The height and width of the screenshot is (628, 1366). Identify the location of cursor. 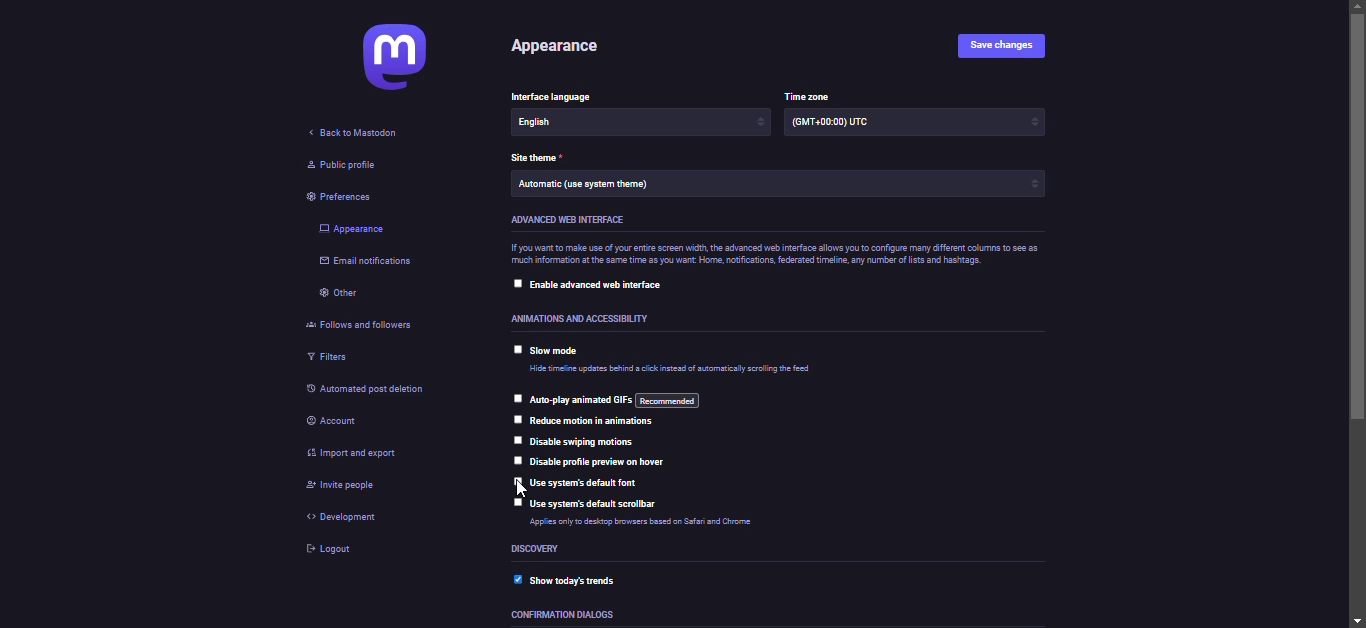
(519, 491).